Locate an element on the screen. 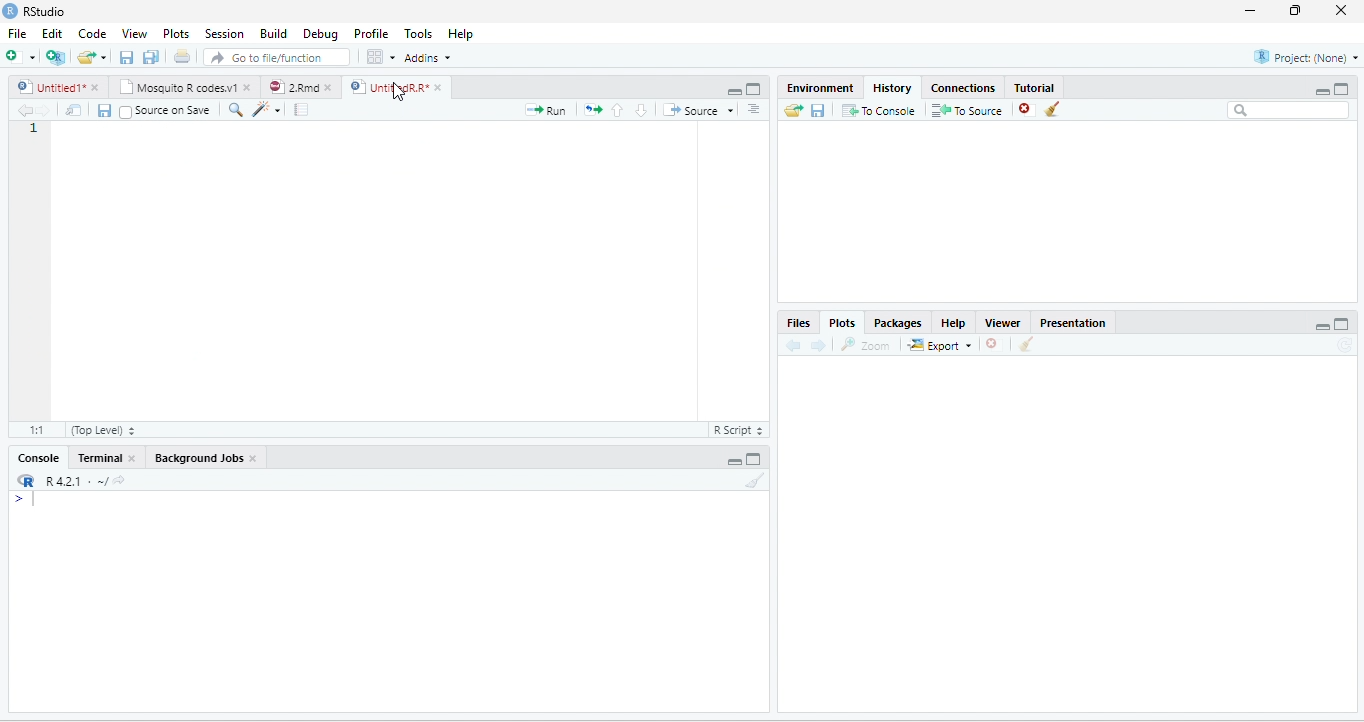  close is located at coordinates (438, 87).